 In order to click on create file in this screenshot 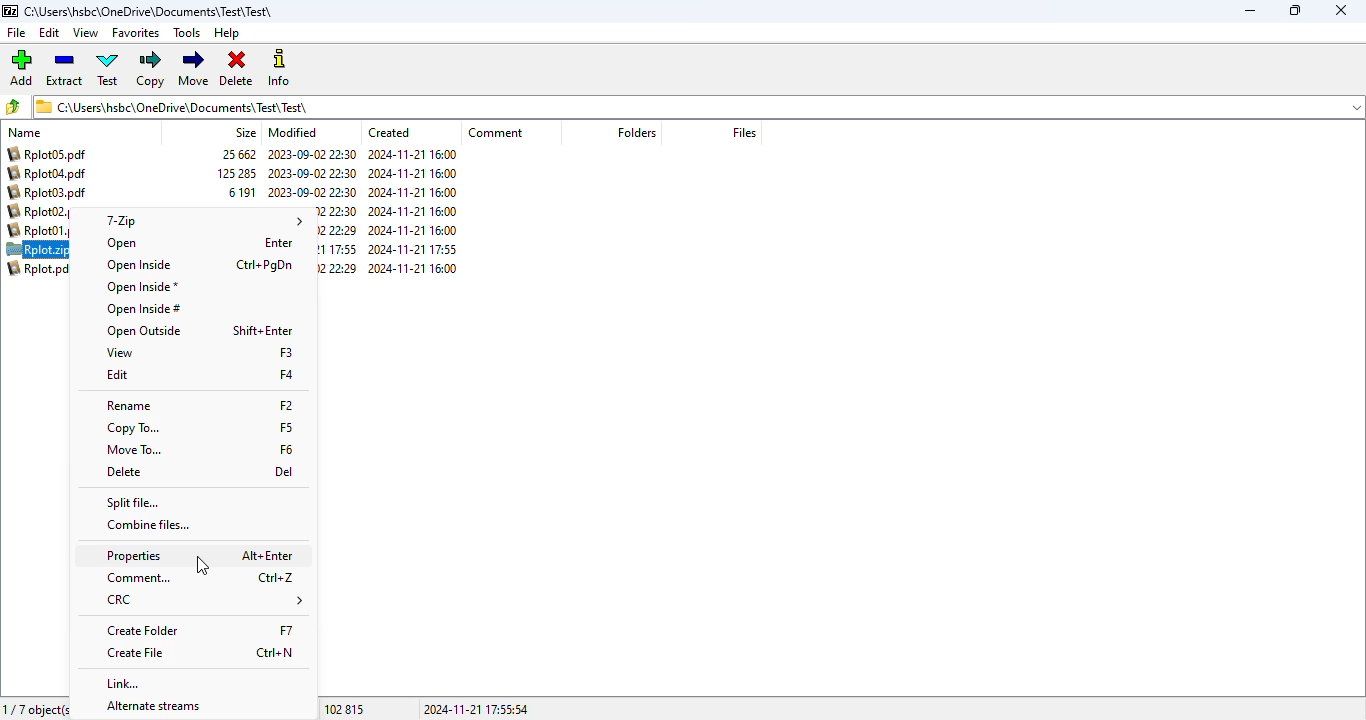, I will do `click(137, 654)`.